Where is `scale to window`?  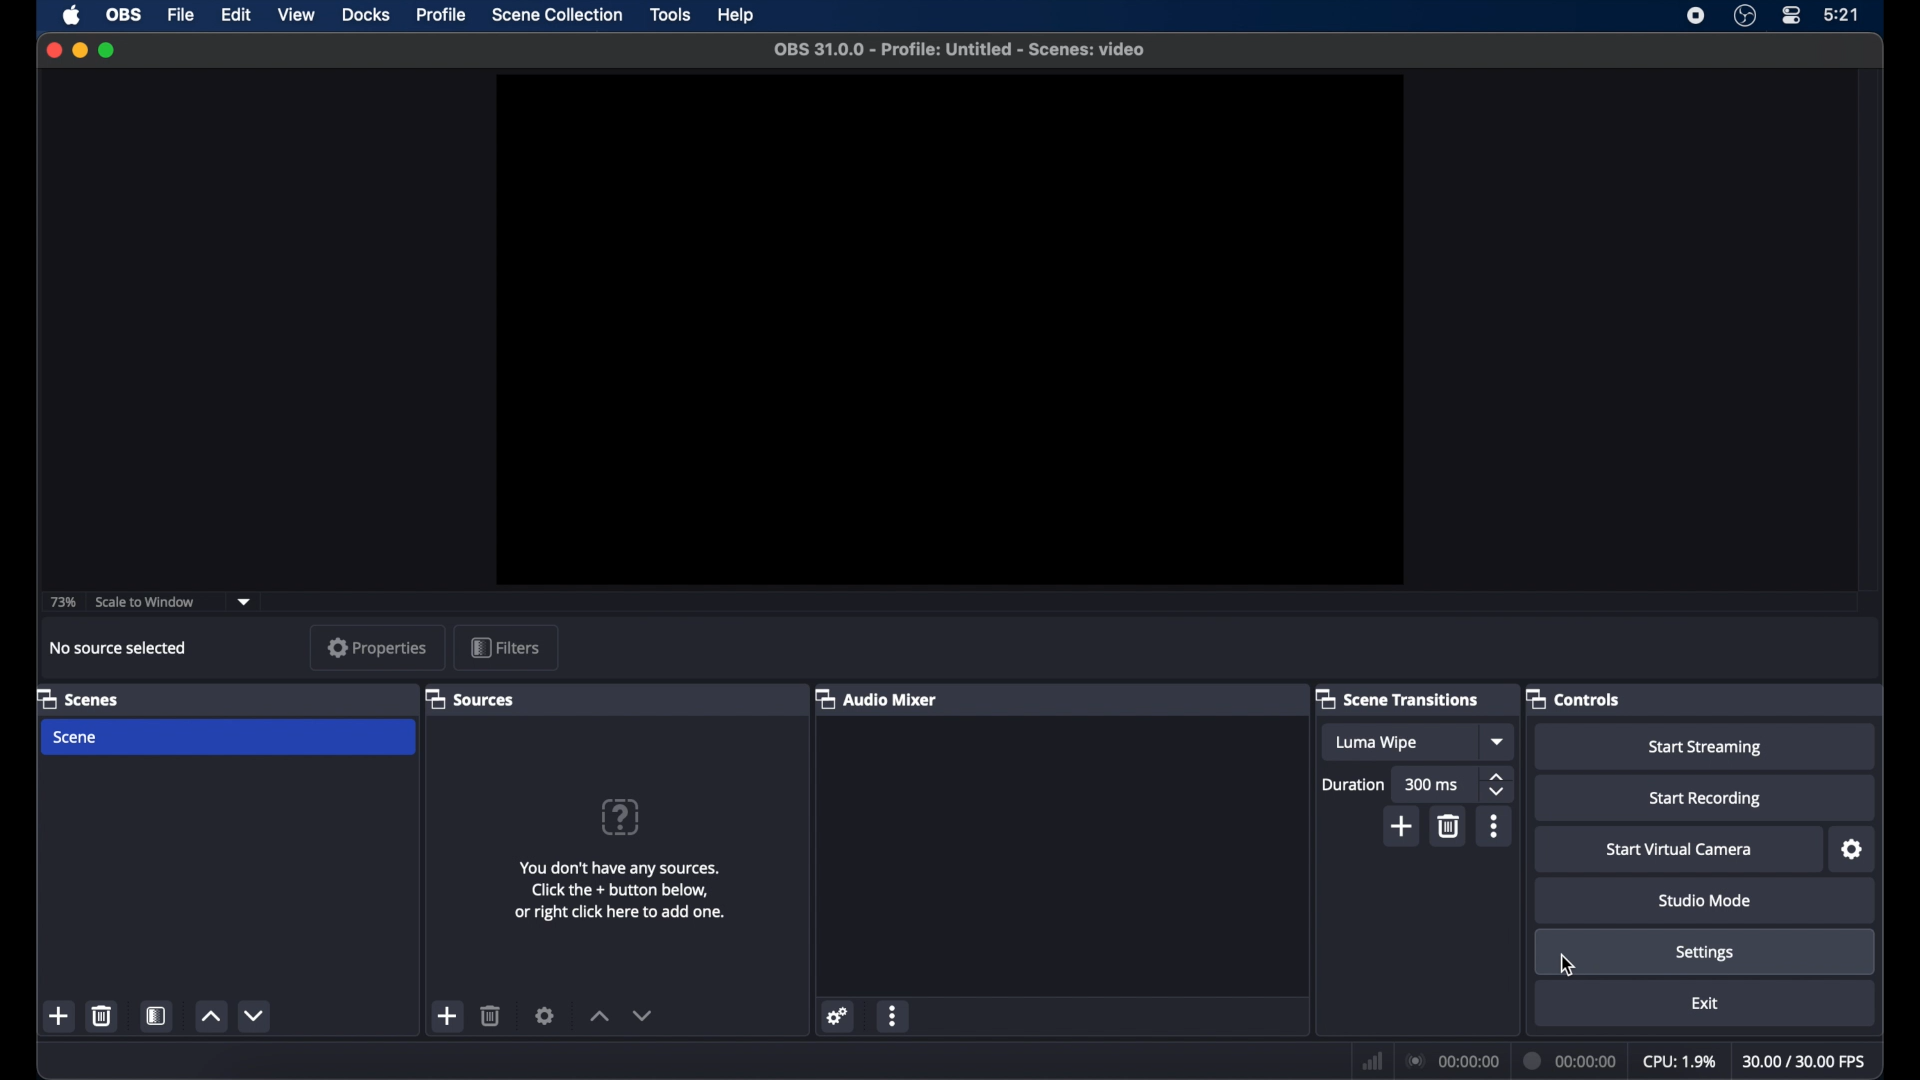 scale to window is located at coordinates (146, 602).